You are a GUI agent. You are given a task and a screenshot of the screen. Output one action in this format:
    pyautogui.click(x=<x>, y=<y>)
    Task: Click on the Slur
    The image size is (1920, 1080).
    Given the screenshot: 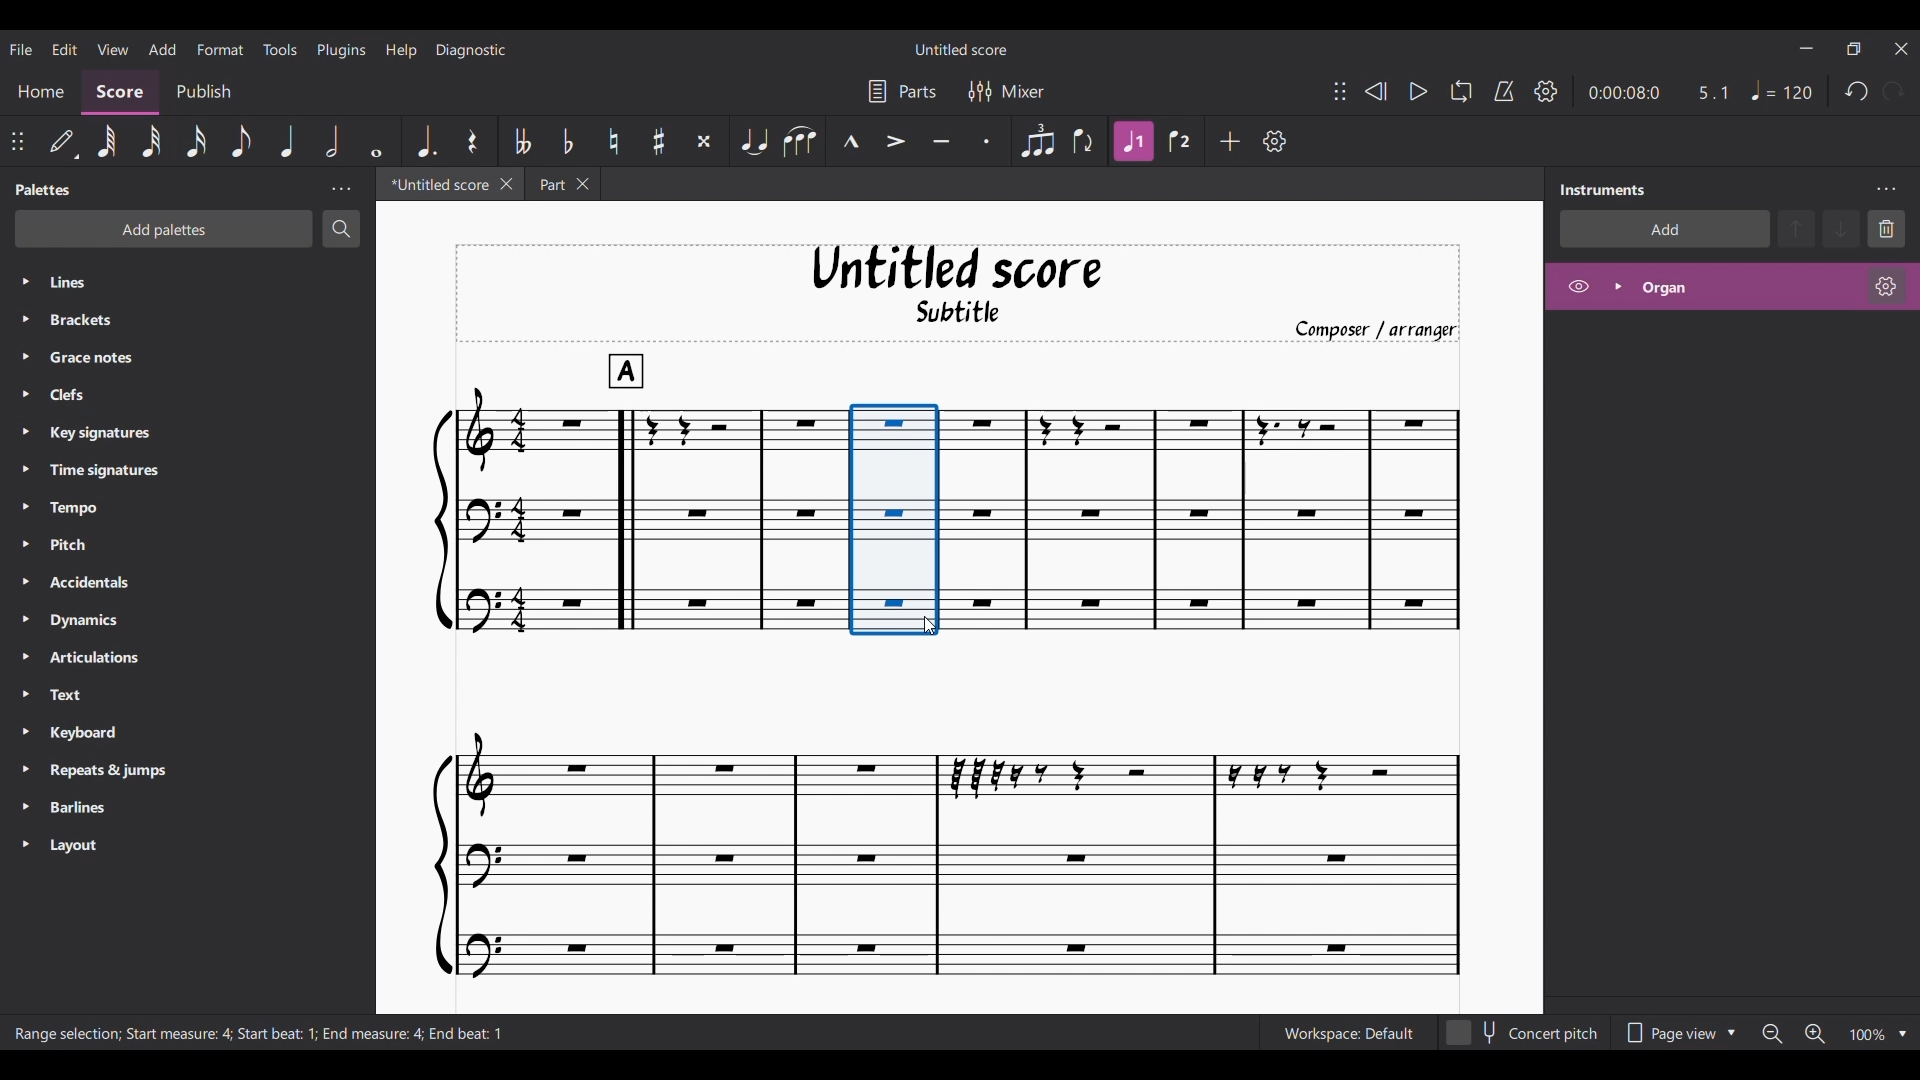 What is the action you would take?
    pyautogui.click(x=800, y=142)
    